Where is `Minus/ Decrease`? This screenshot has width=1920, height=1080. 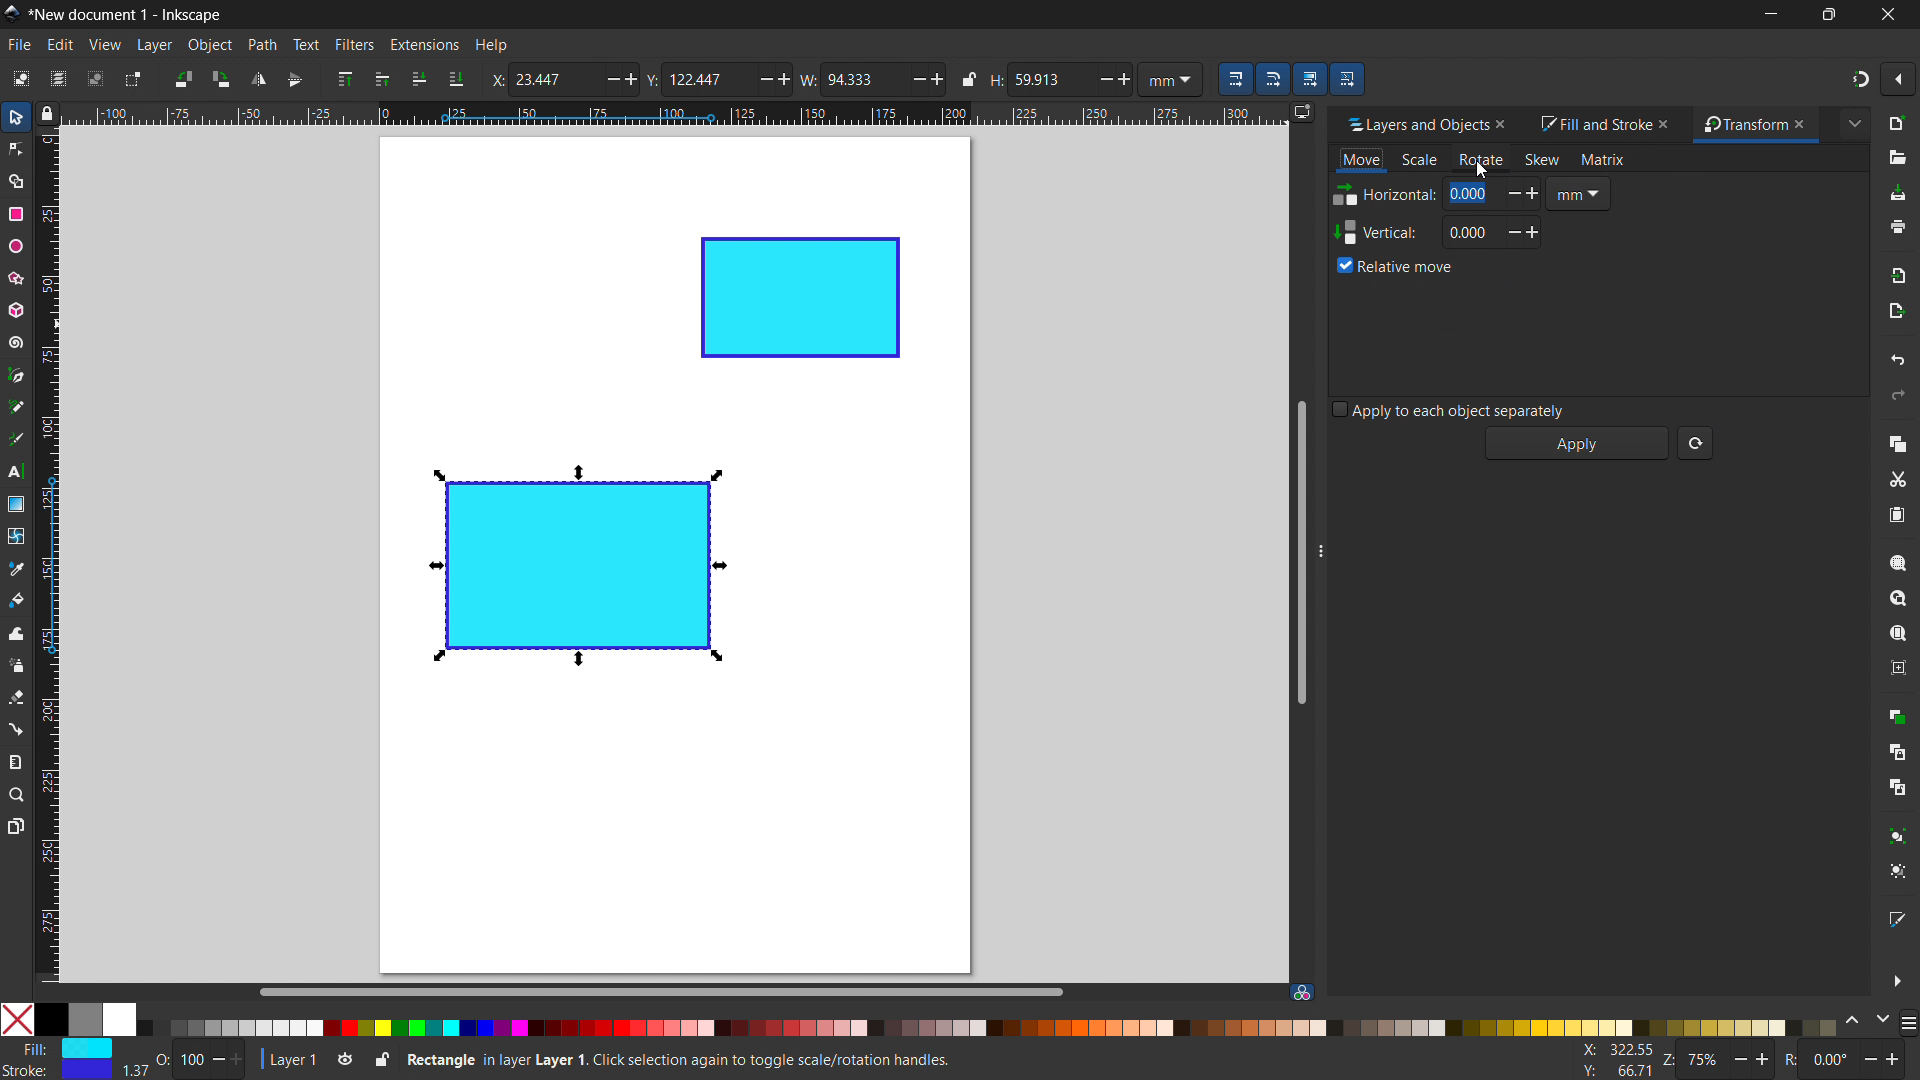
Minus/ Decrease is located at coordinates (762, 78).